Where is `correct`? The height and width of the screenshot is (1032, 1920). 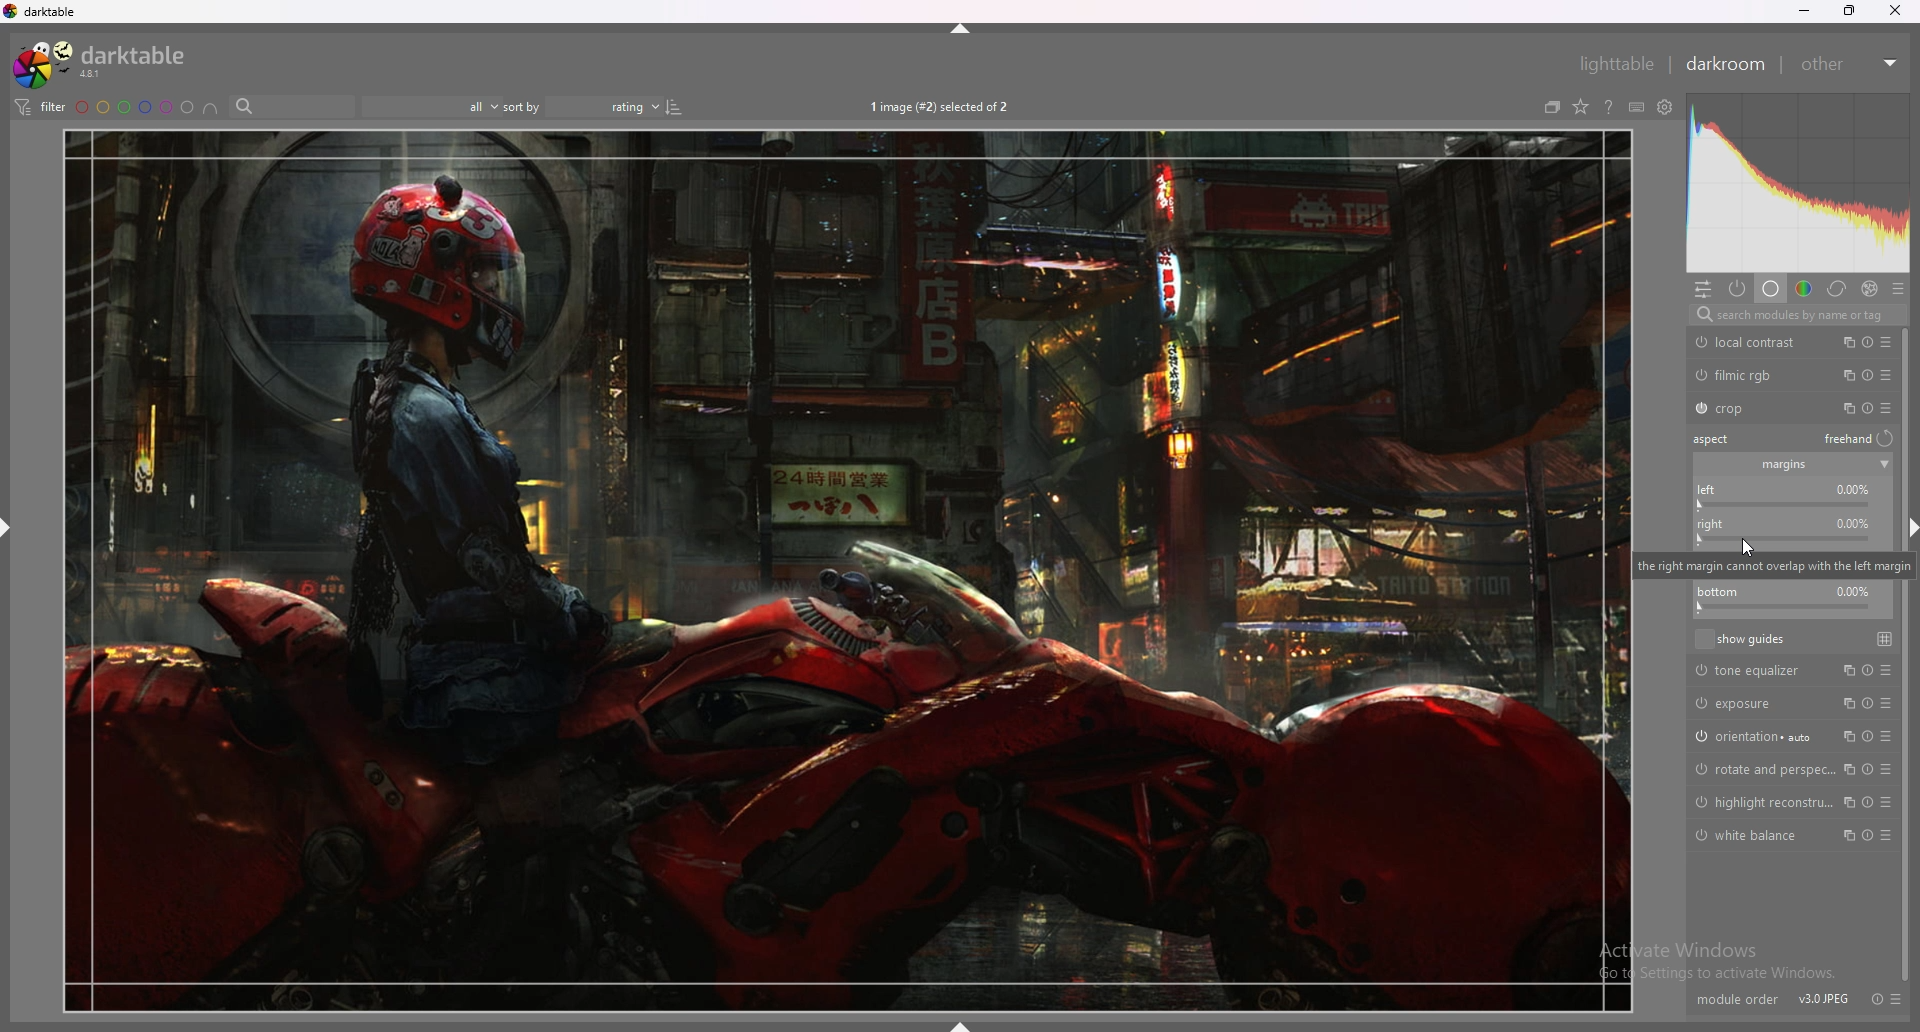 correct is located at coordinates (1837, 289).